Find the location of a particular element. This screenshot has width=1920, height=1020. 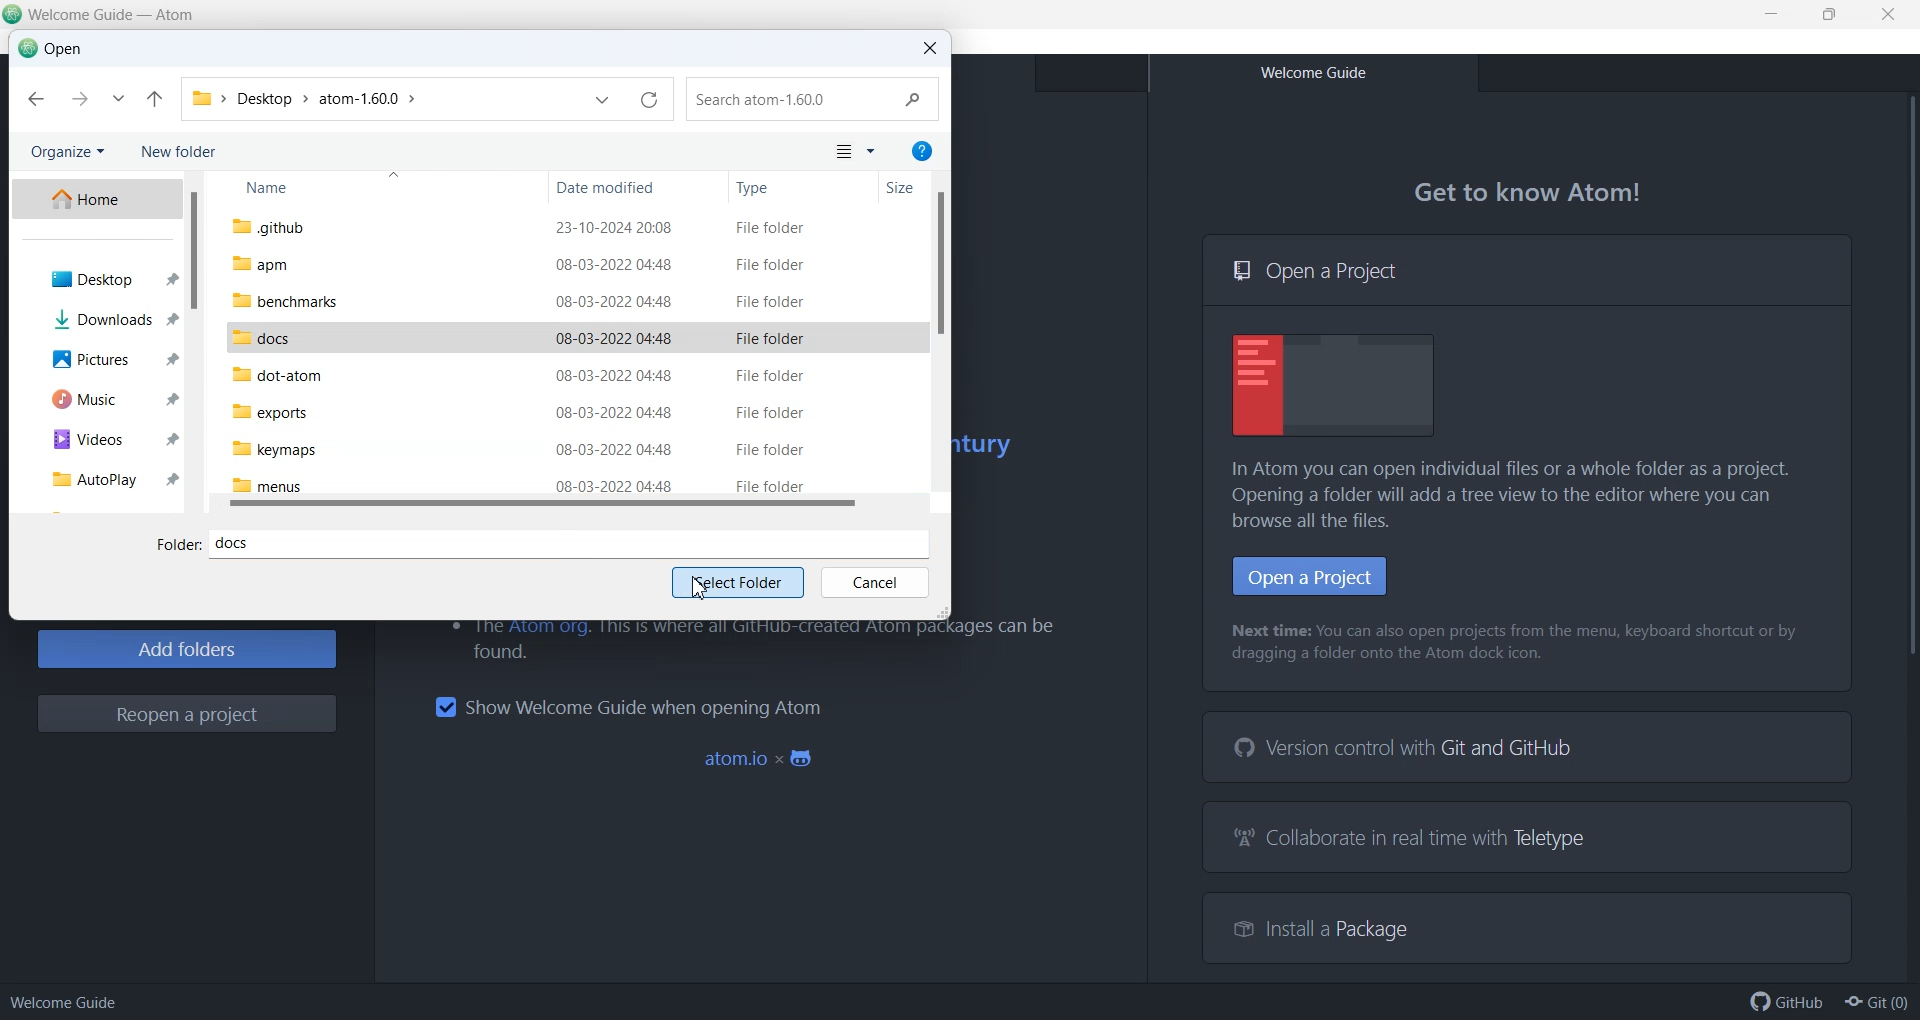

Install a Package is located at coordinates (1310, 926).